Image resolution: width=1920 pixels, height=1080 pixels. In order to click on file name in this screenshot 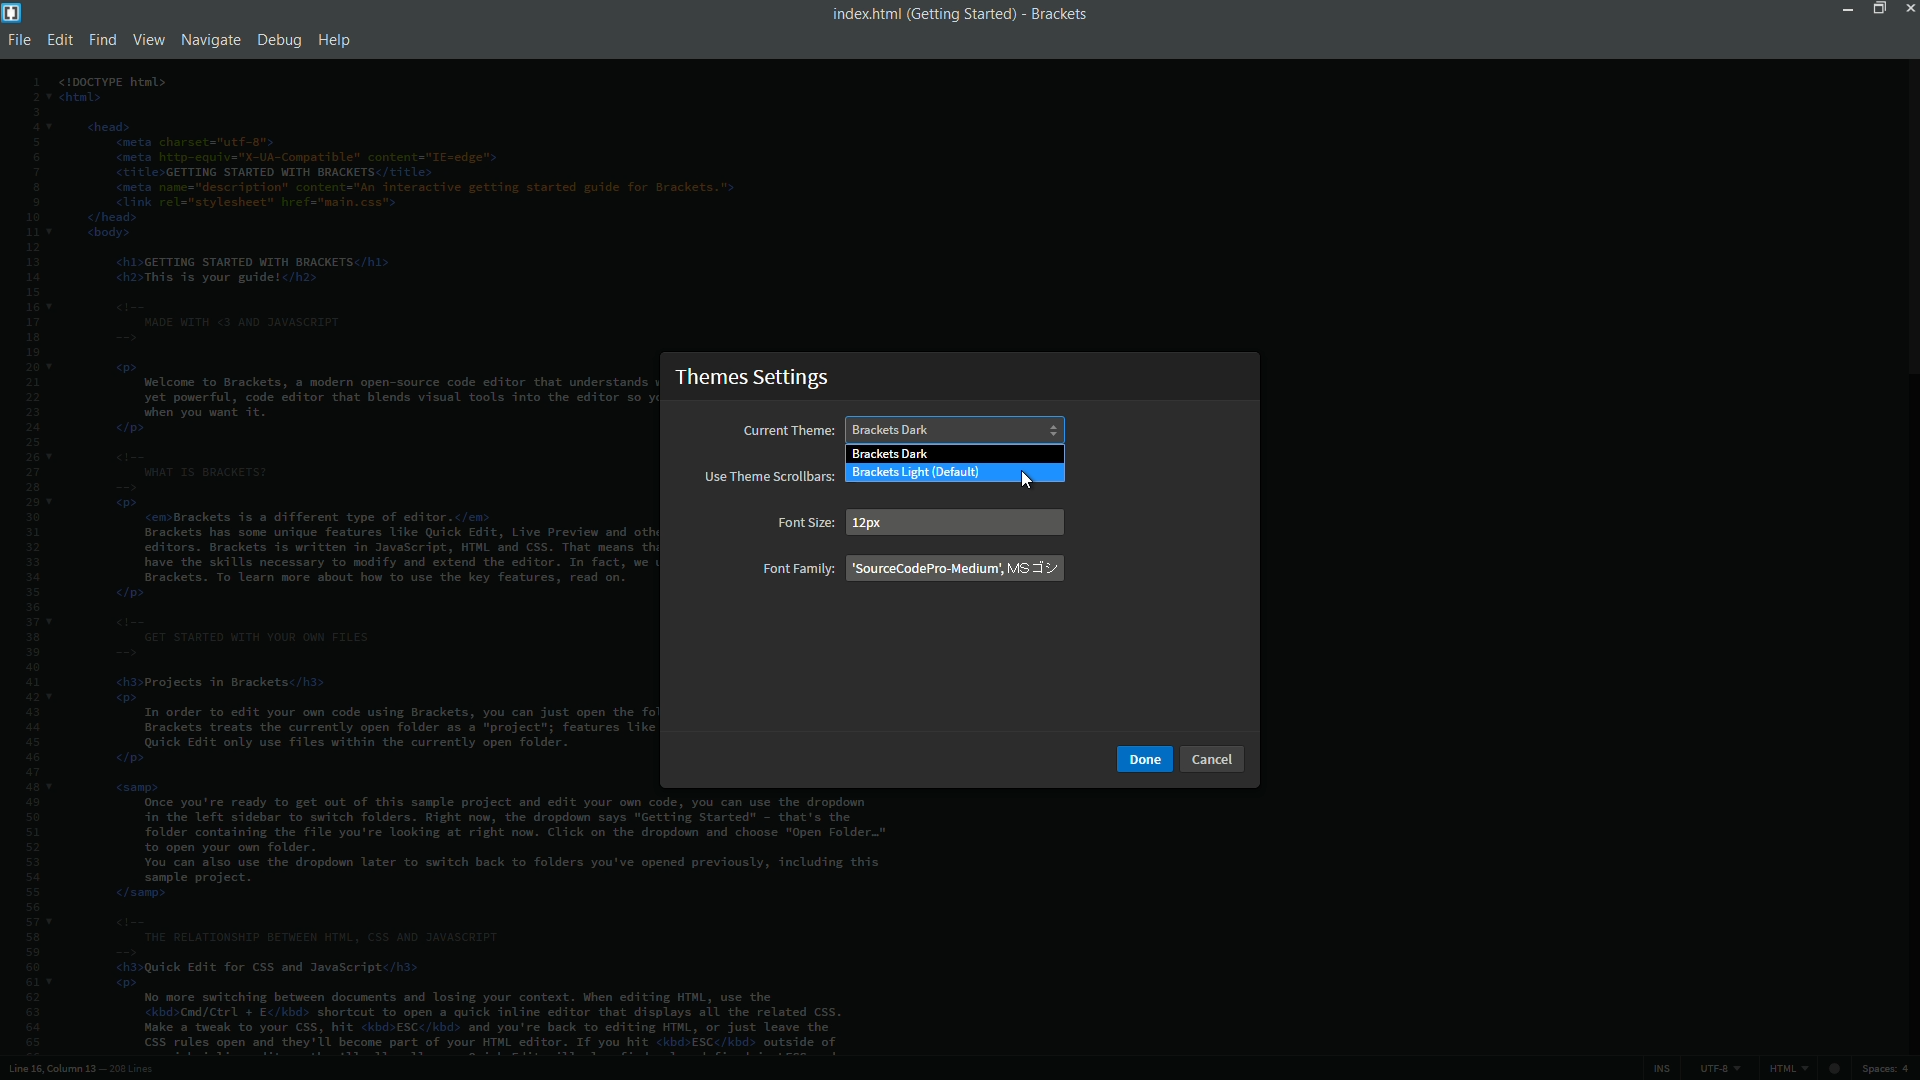, I will do `click(862, 14)`.